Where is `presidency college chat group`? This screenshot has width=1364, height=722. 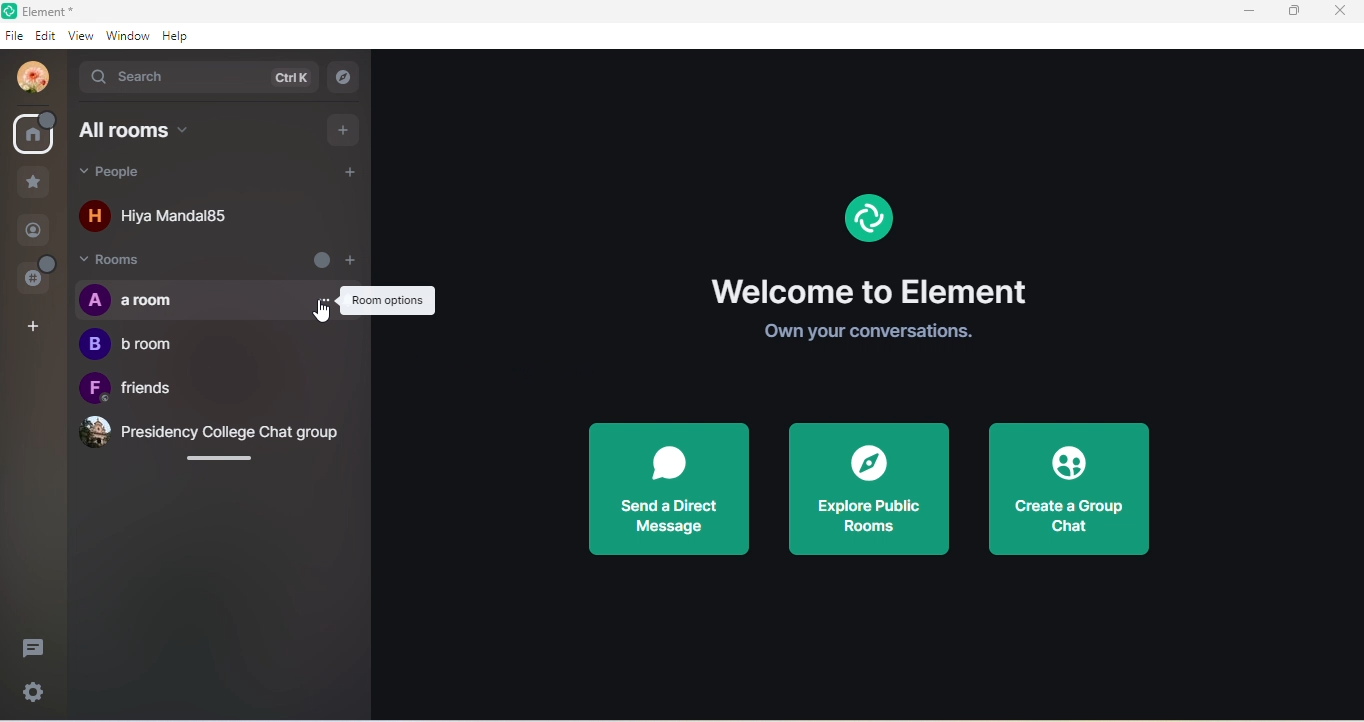
presidency college chat group is located at coordinates (209, 435).